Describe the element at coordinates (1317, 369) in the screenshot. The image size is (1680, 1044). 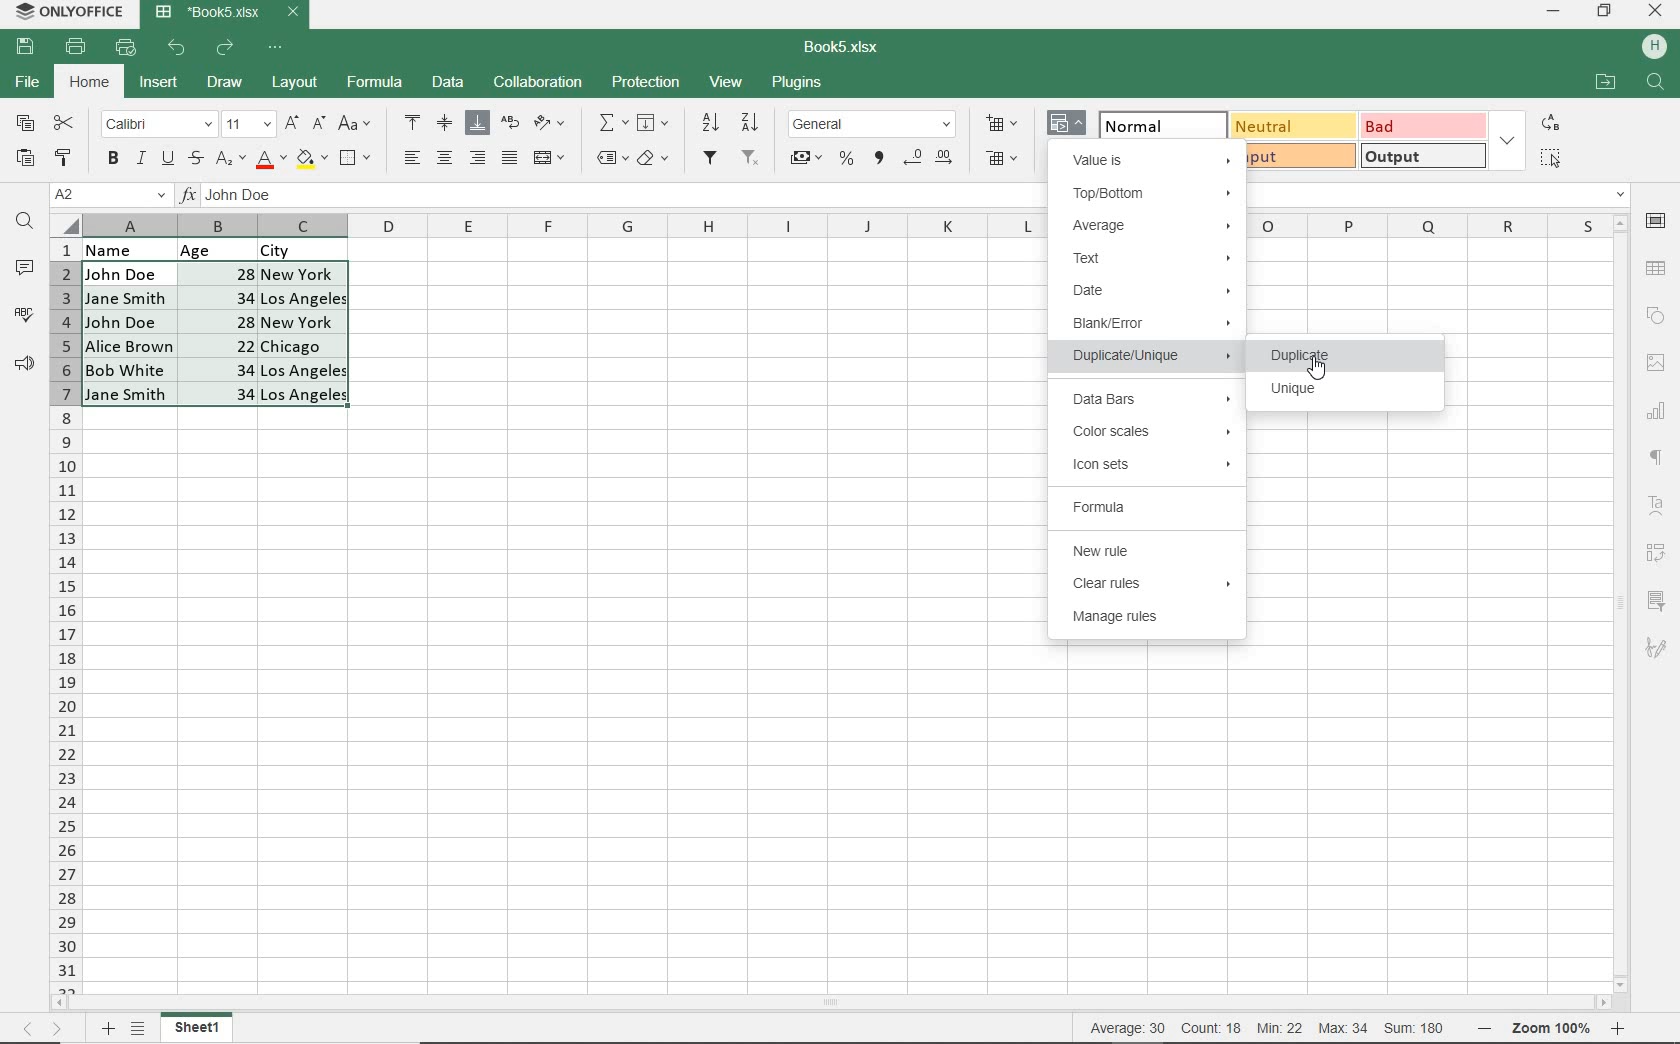
I see `cursor` at that location.